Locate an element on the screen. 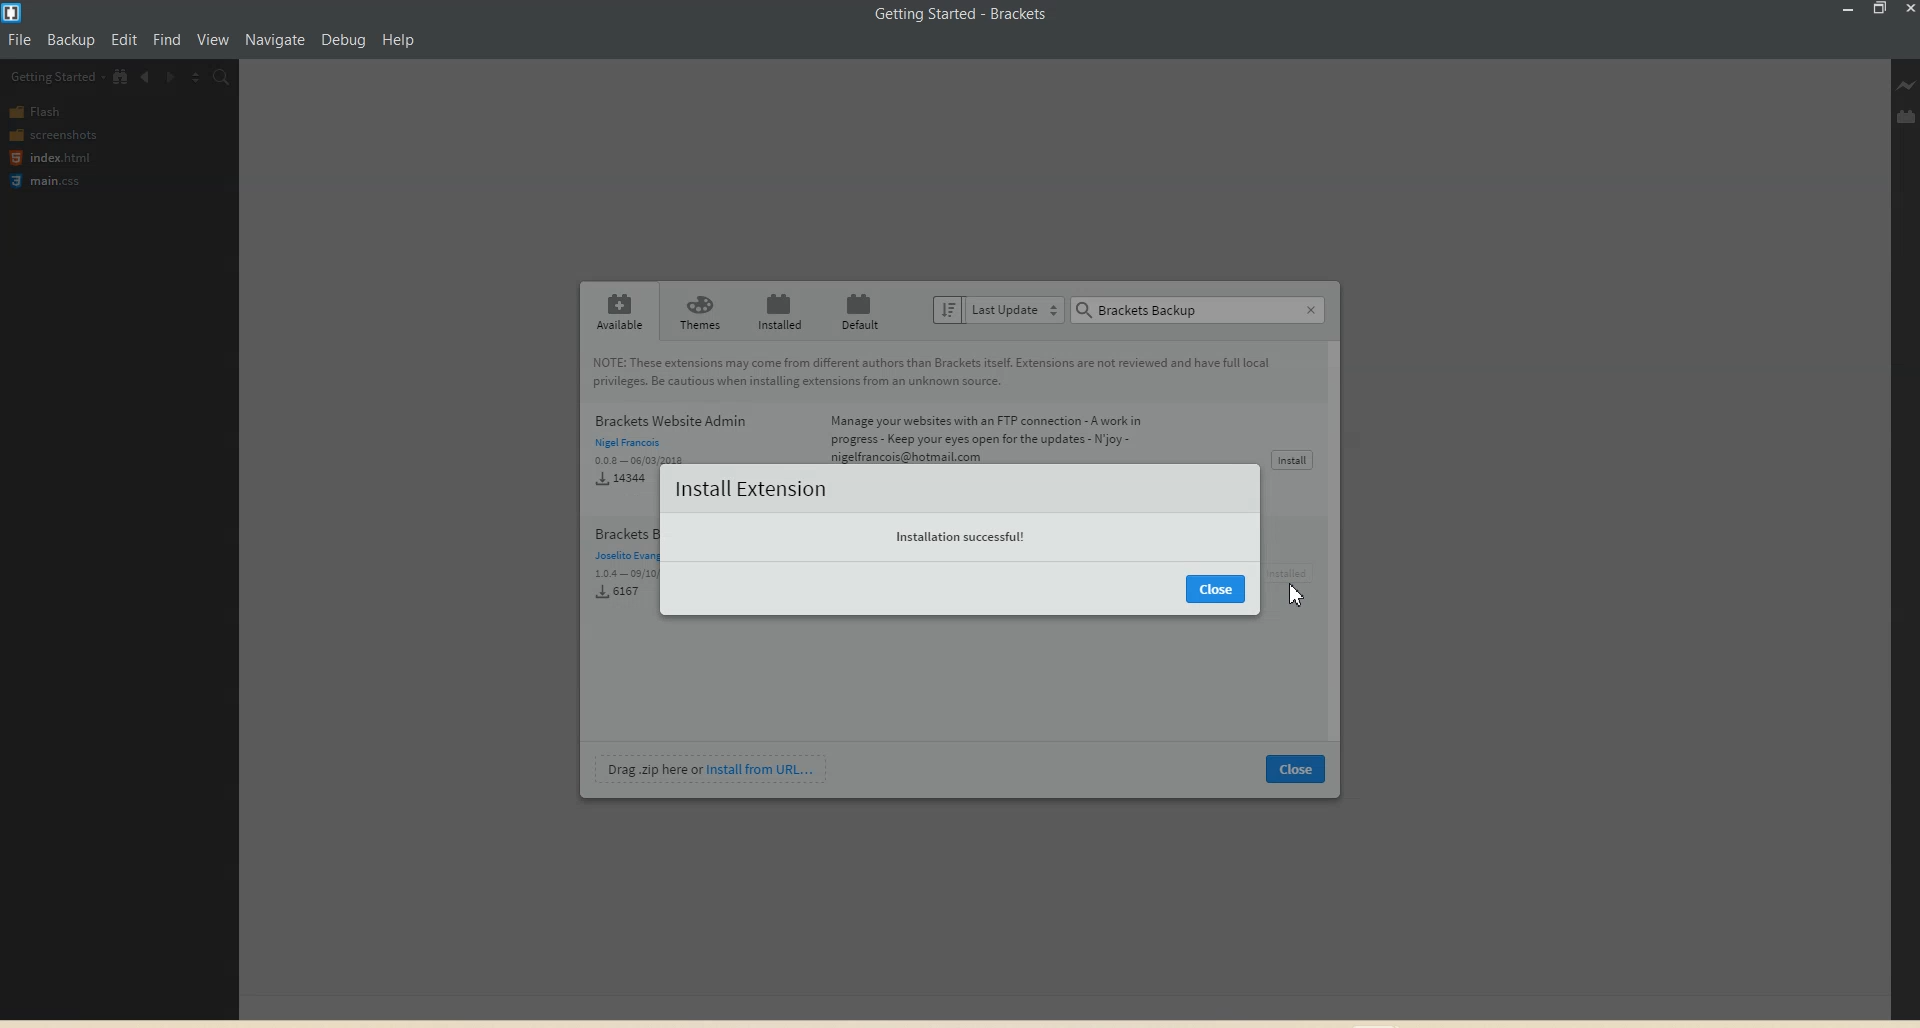  Navigate Forwards is located at coordinates (170, 76).